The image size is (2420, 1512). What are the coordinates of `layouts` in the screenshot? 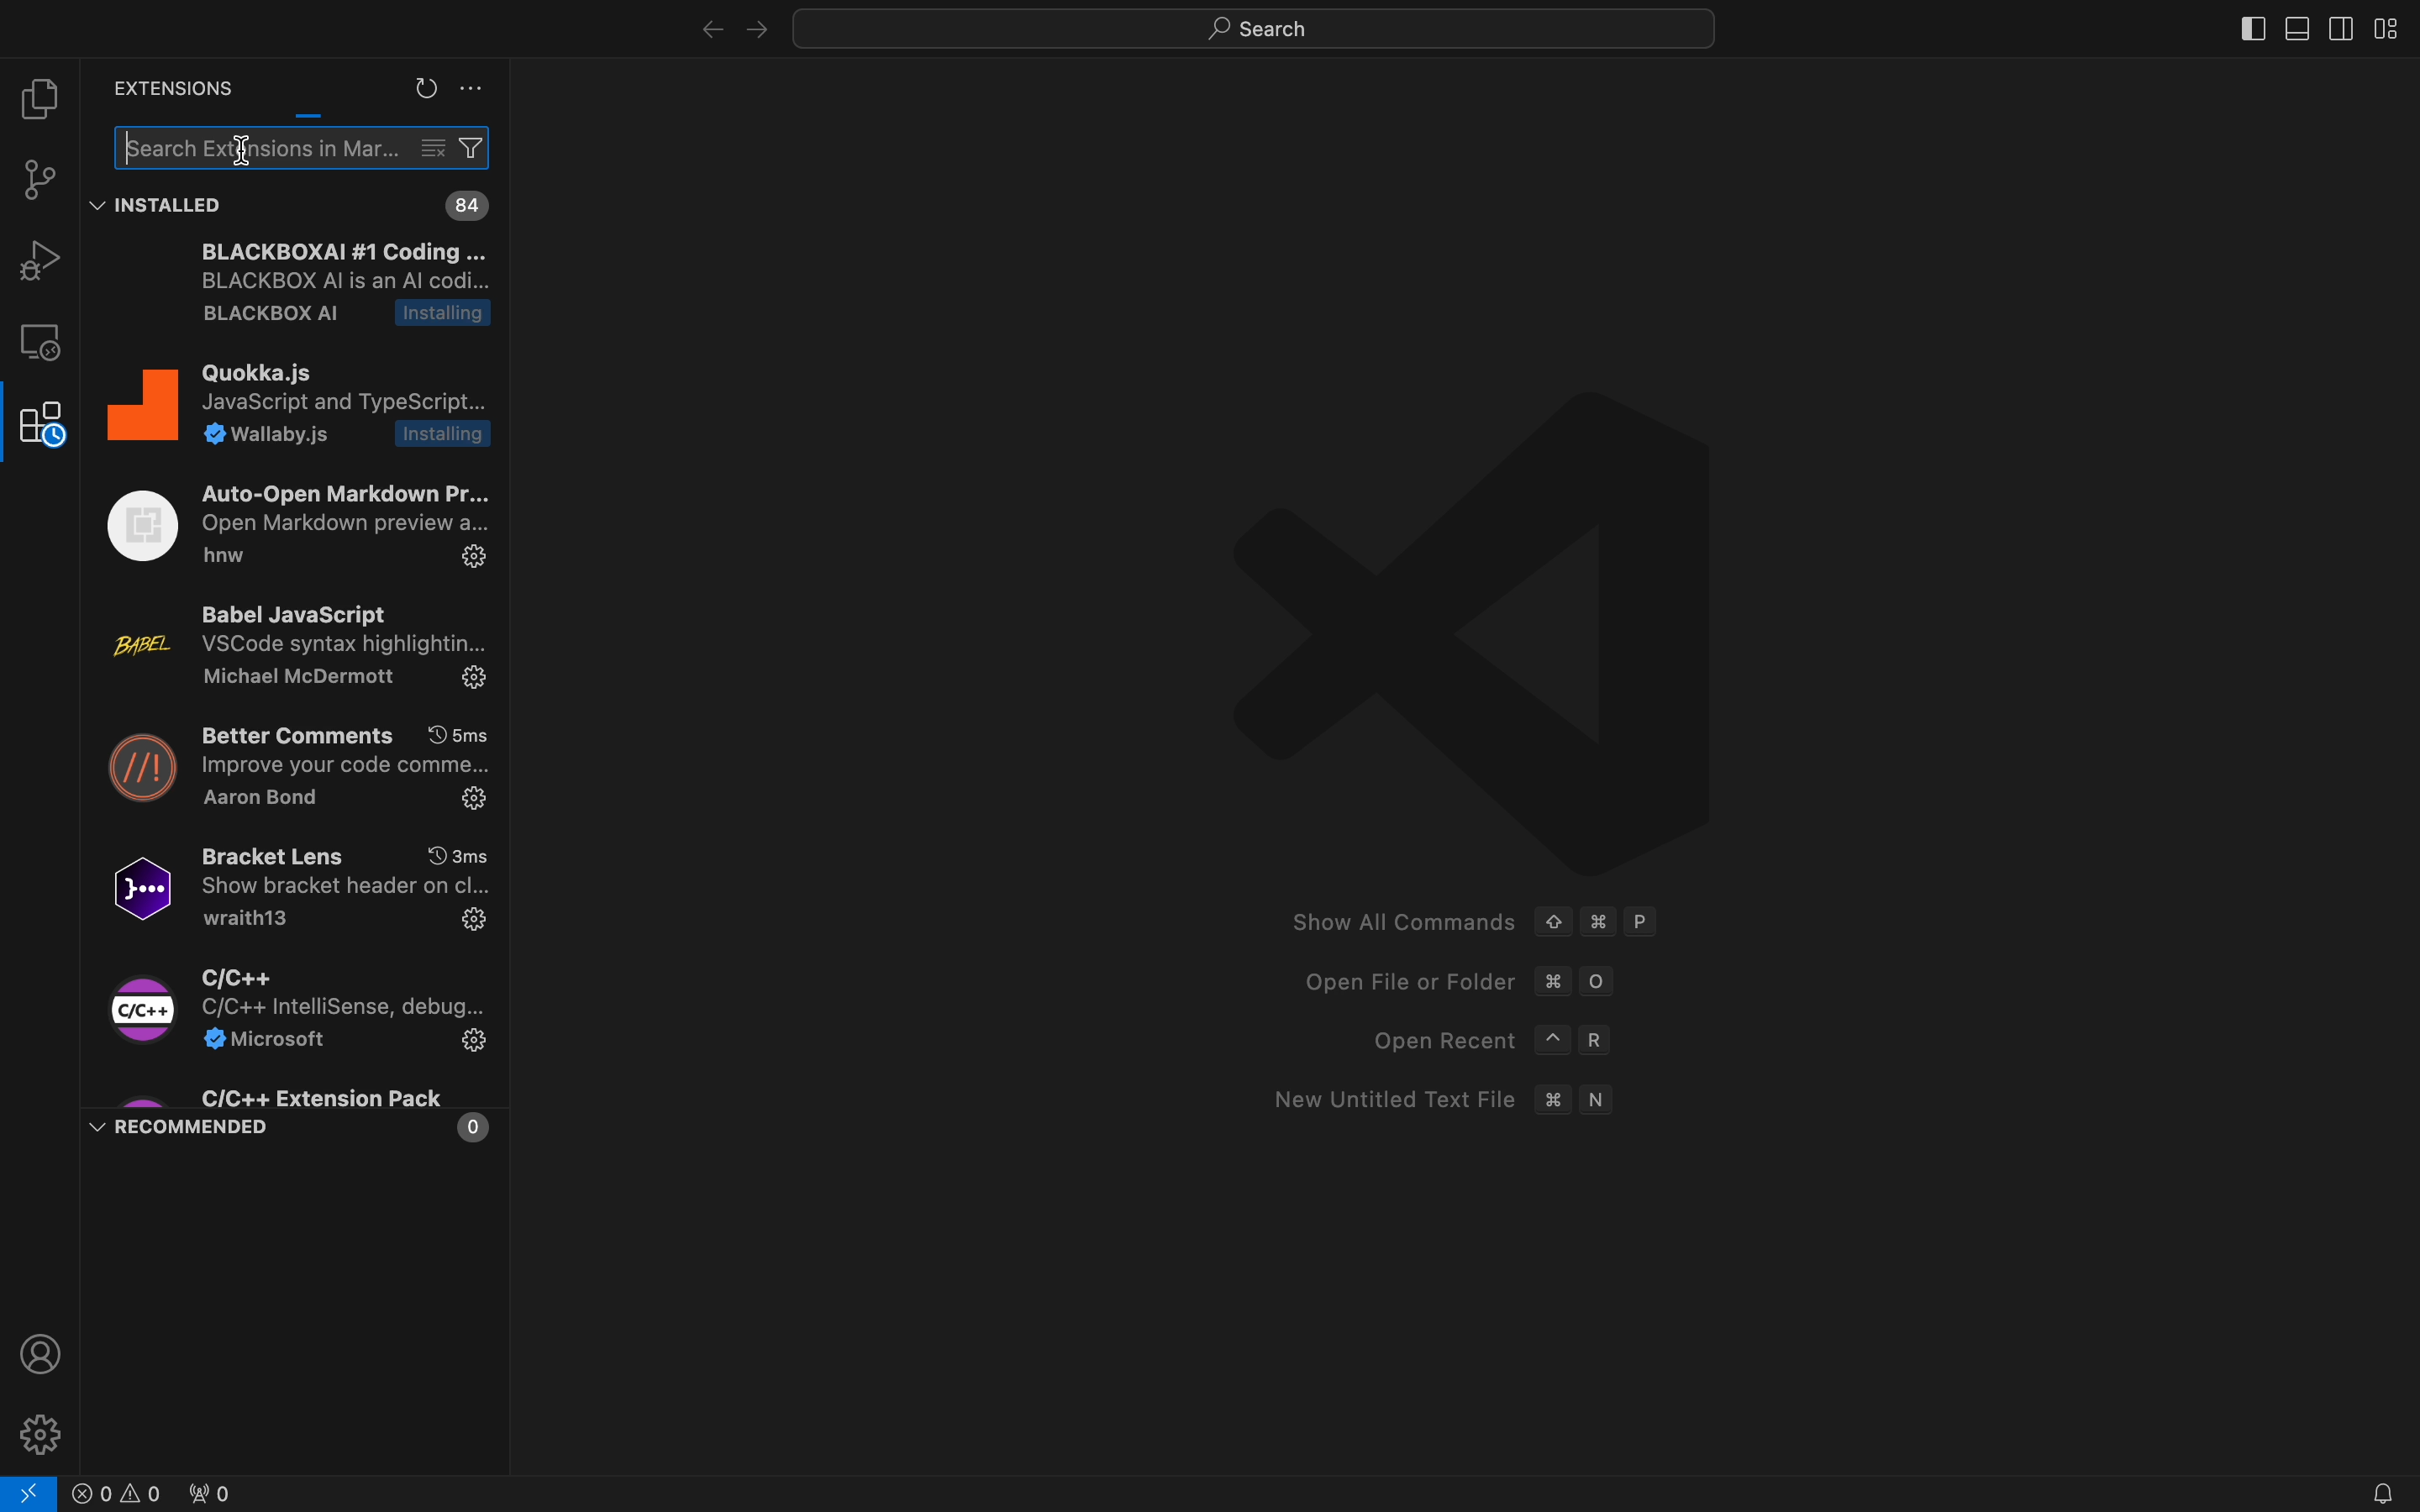 It's located at (2389, 27).